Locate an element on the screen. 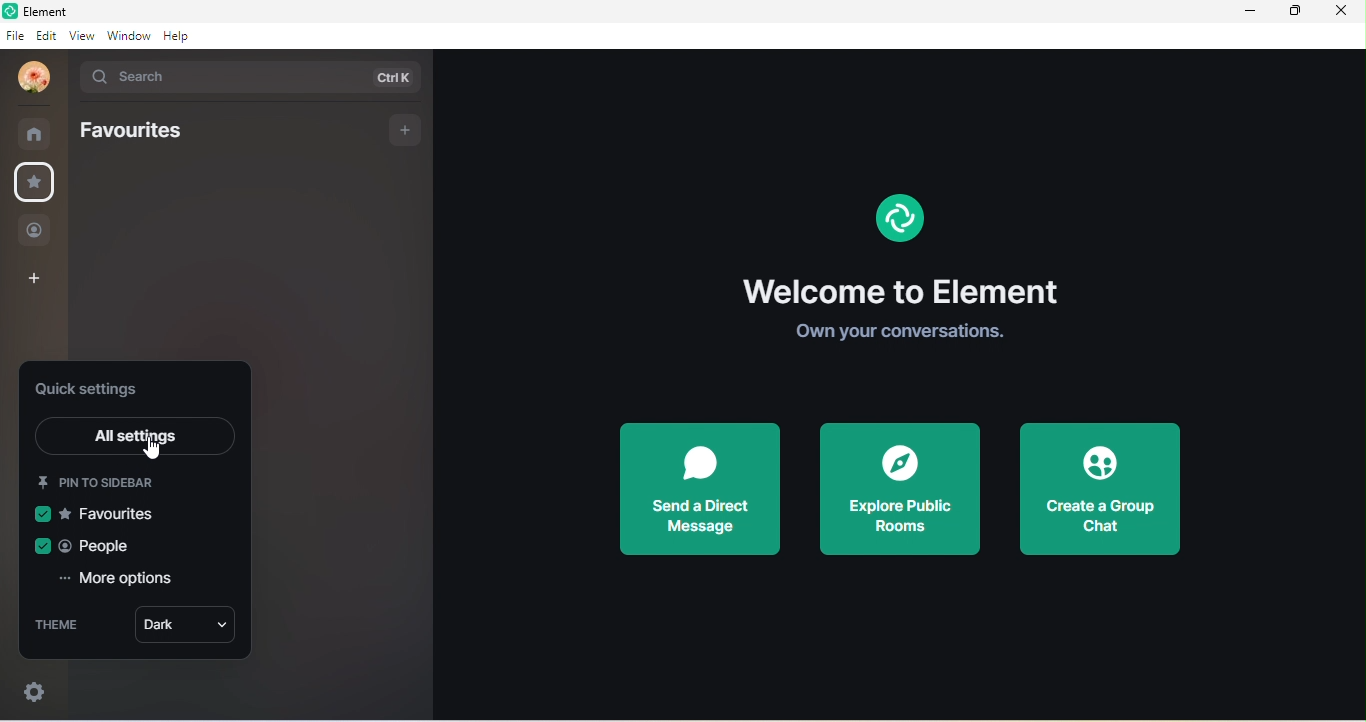 This screenshot has width=1366, height=722. create a group chat is located at coordinates (1098, 487).